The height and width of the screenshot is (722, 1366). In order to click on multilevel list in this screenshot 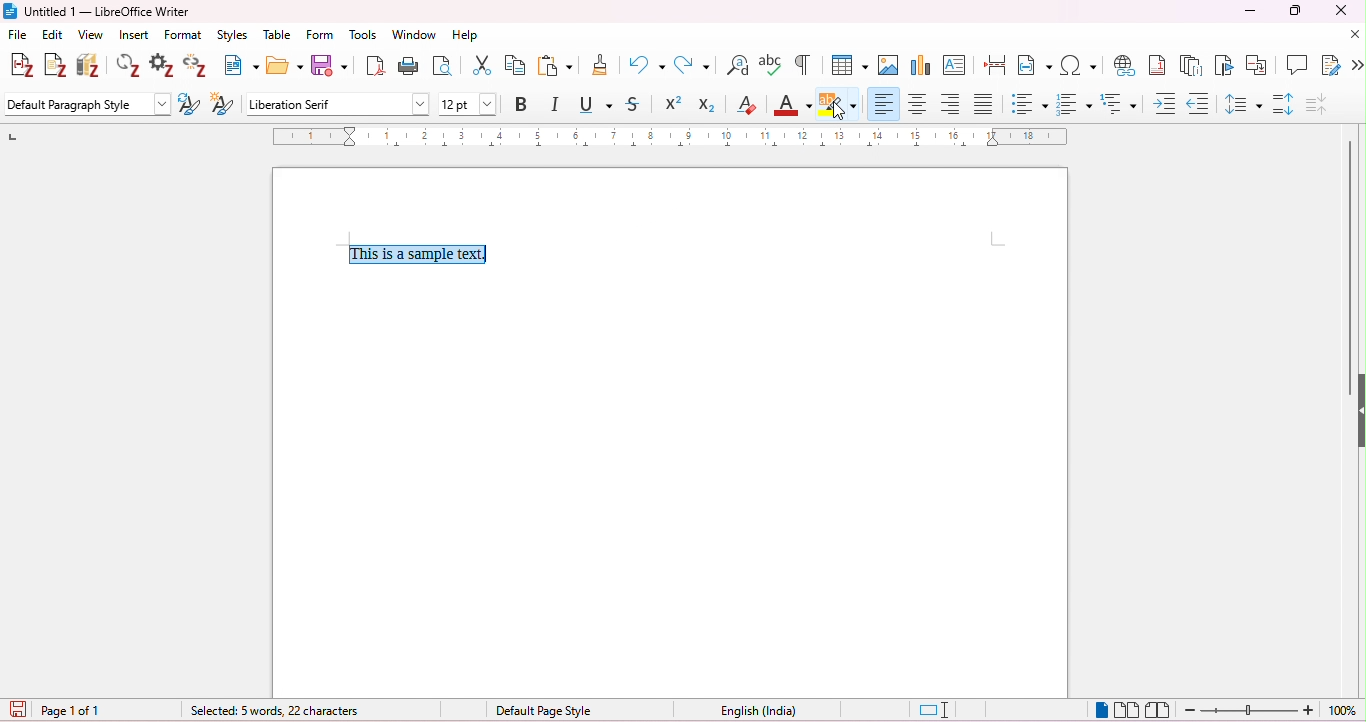, I will do `click(1120, 103)`.